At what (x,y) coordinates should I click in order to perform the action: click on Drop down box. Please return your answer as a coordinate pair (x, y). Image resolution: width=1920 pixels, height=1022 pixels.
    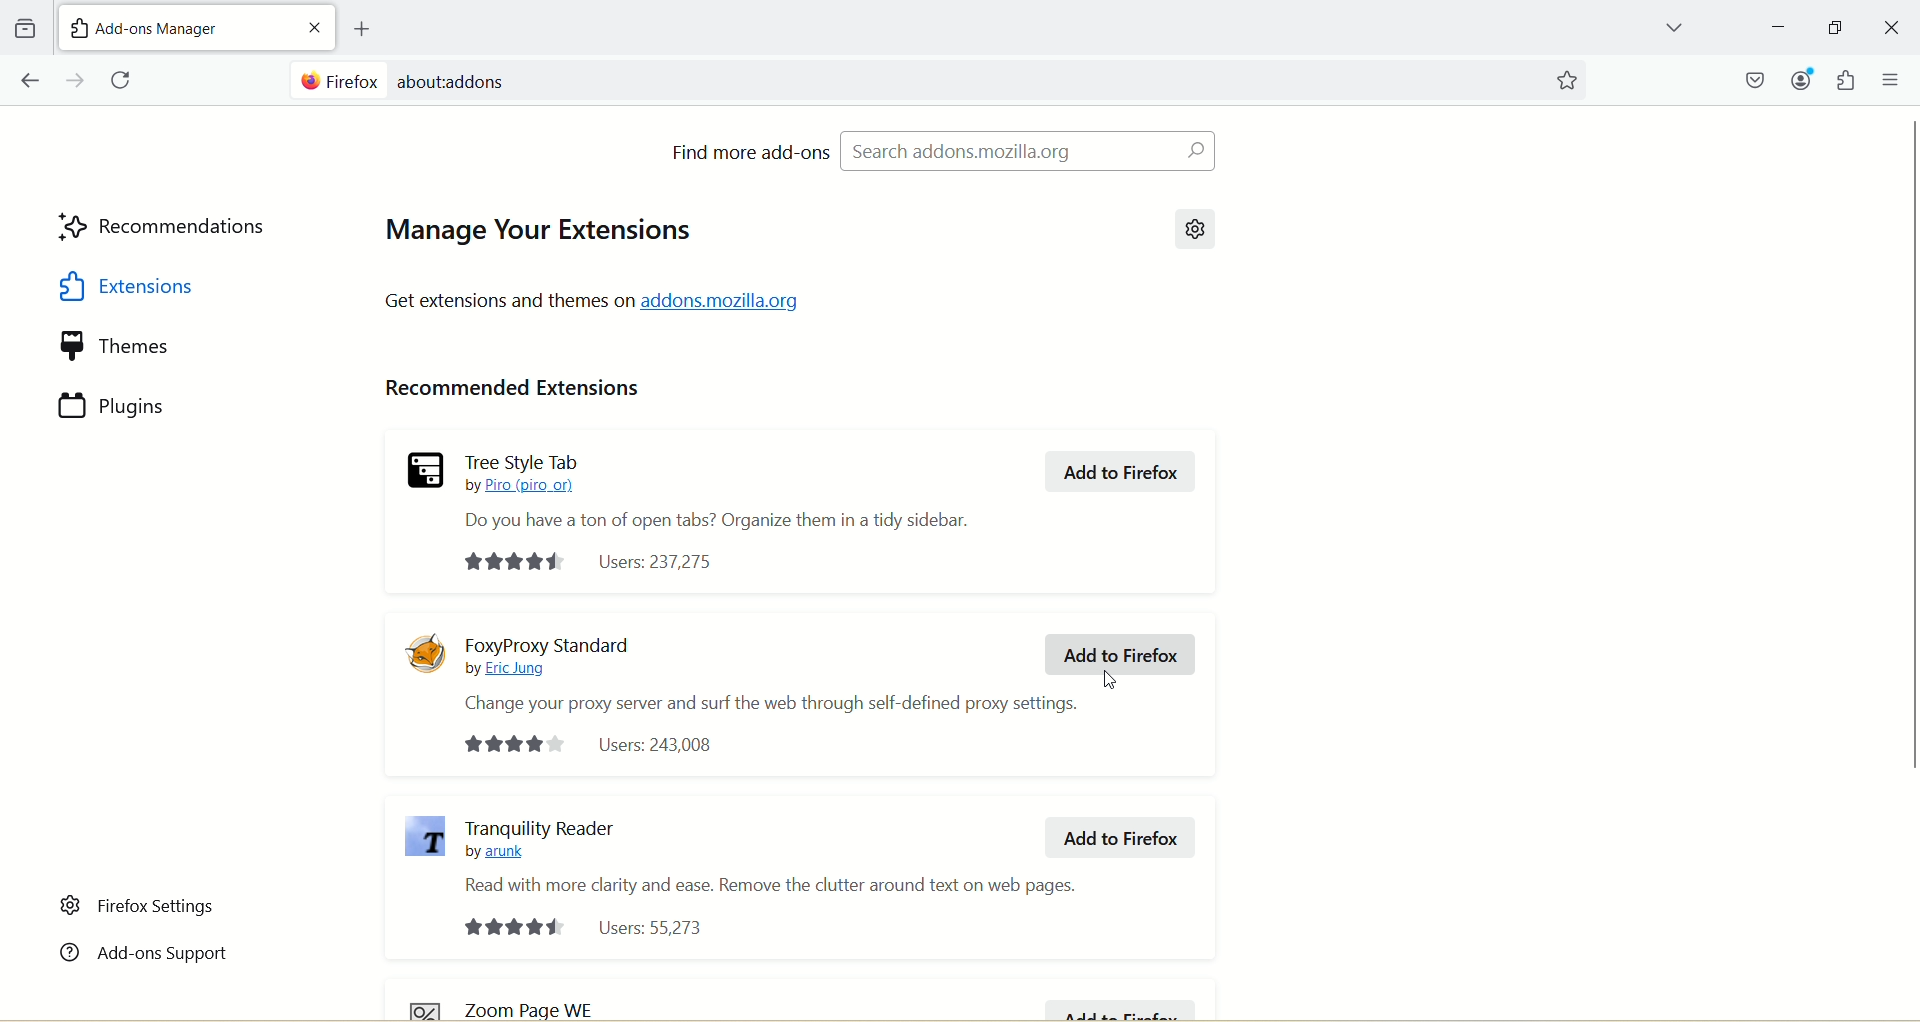
    Looking at the image, I should click on (1673, 30).